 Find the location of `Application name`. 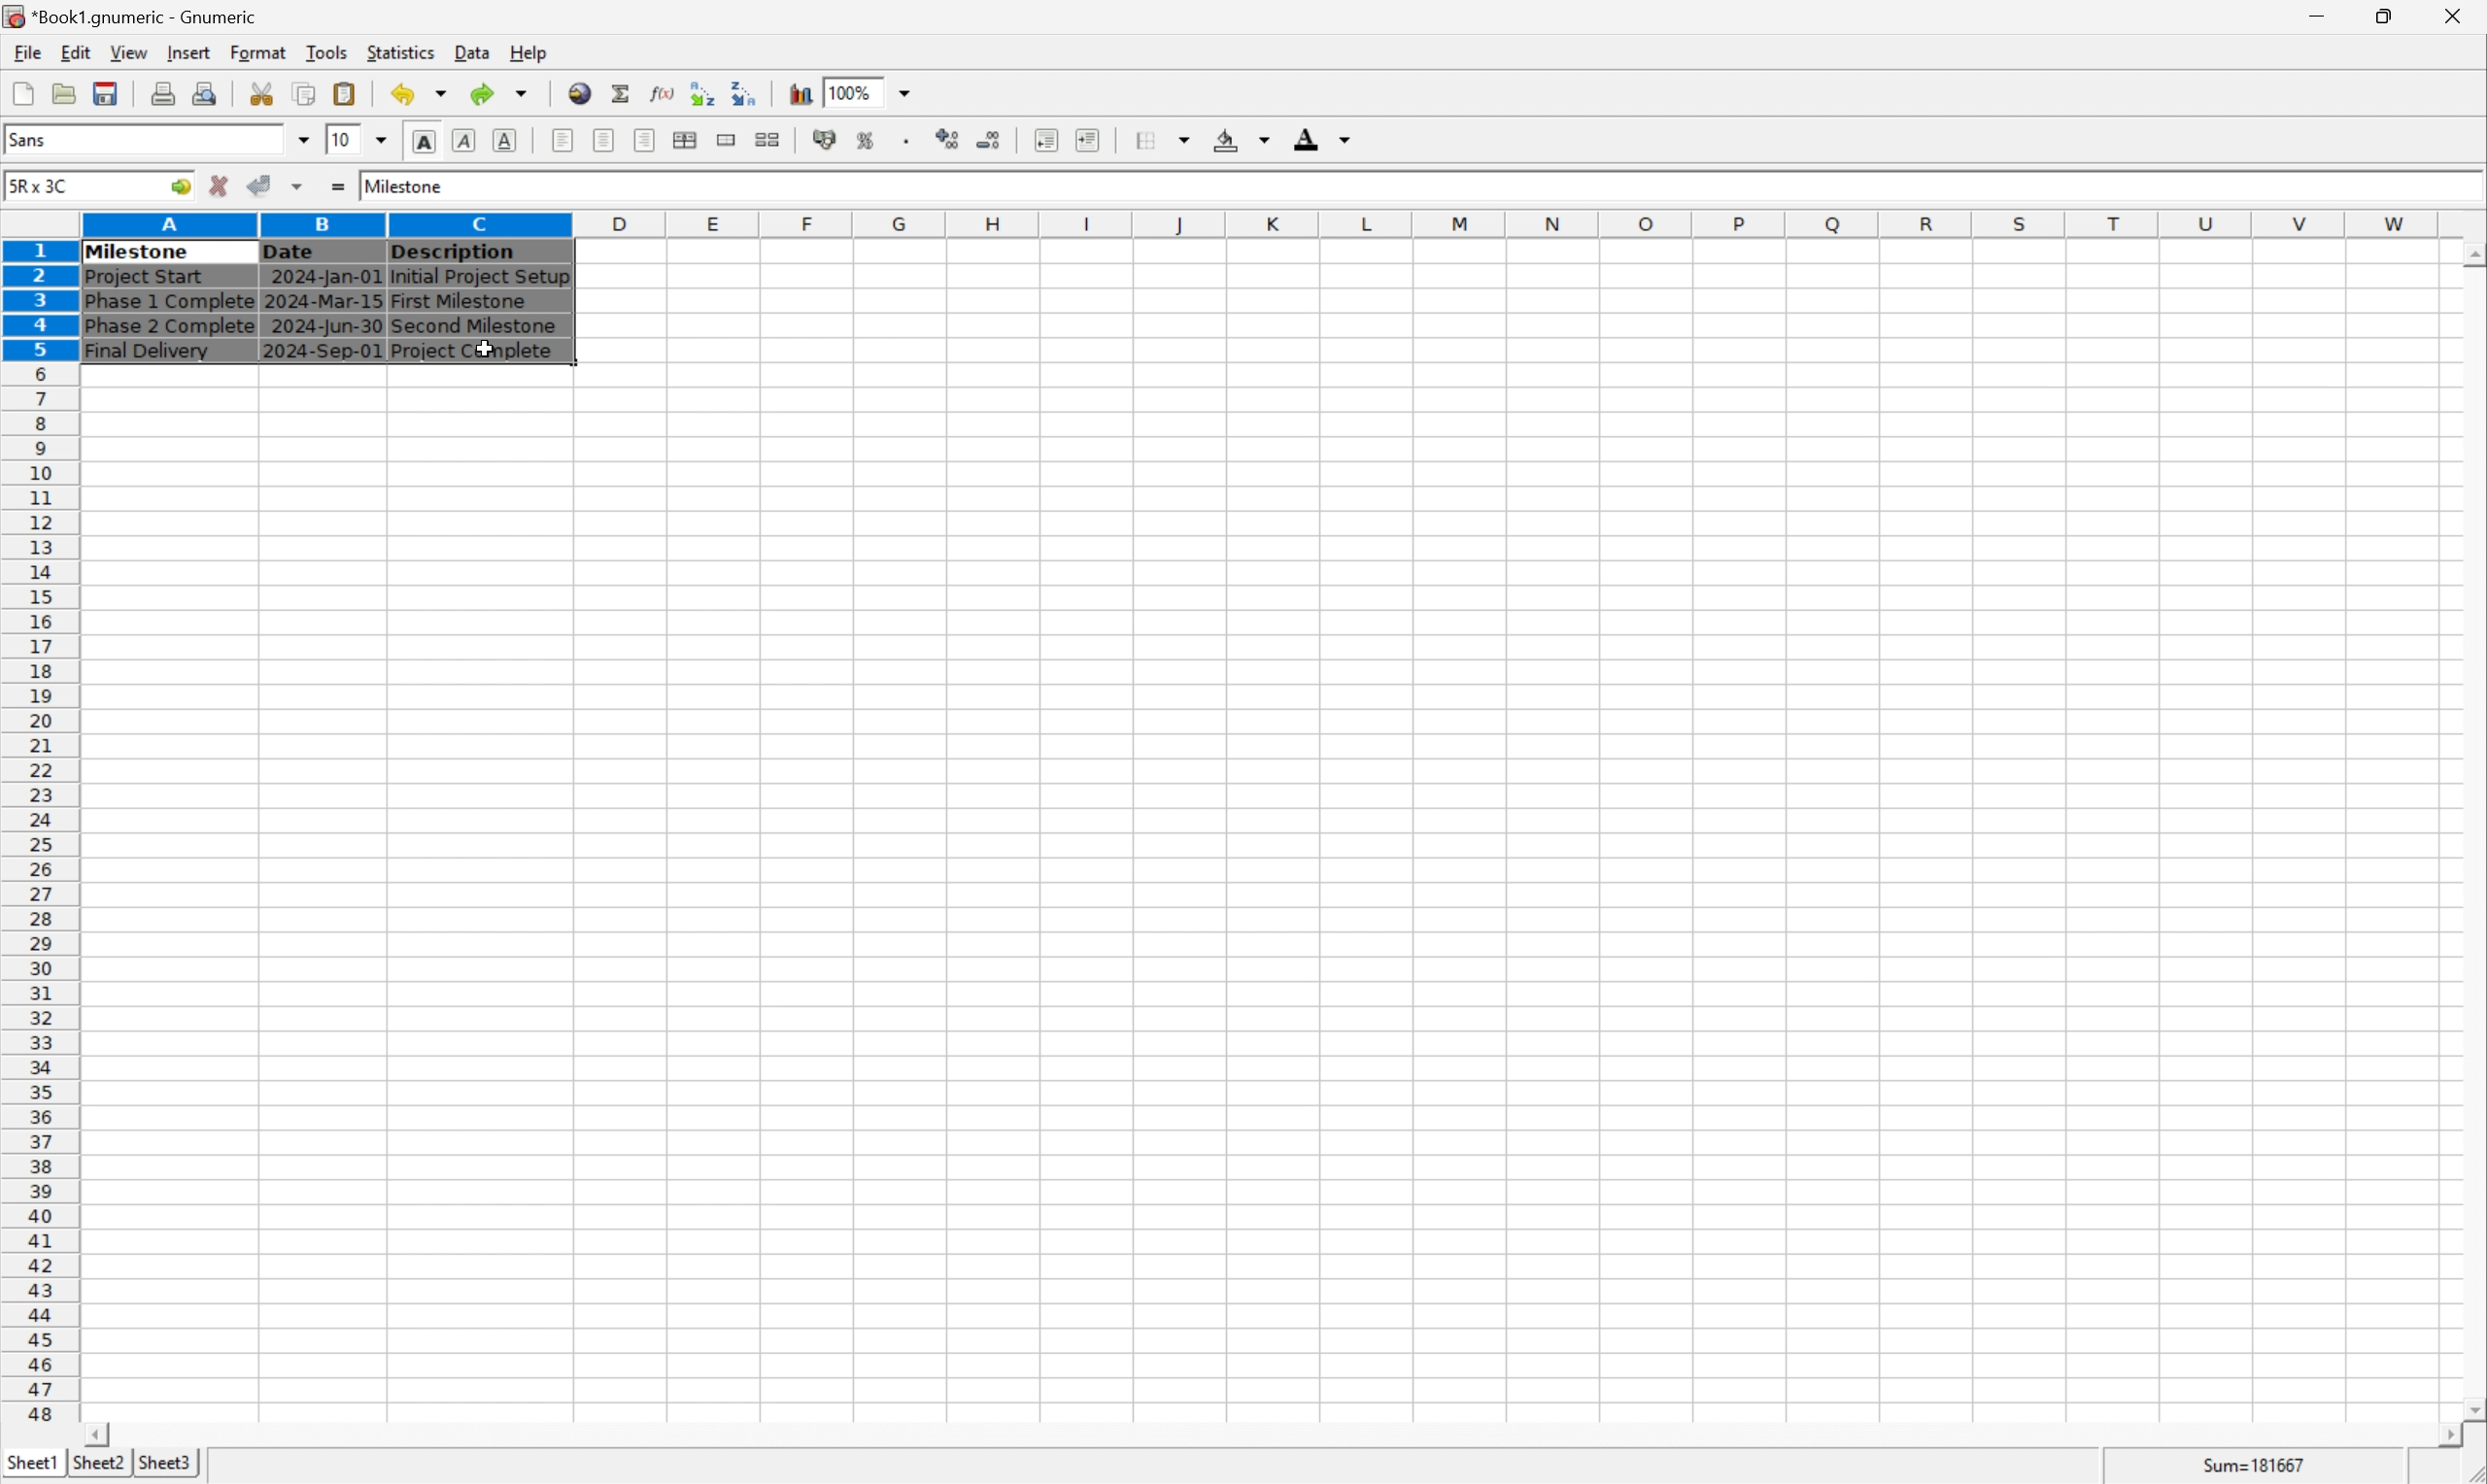

Application name is located at coordinates (133, 17).